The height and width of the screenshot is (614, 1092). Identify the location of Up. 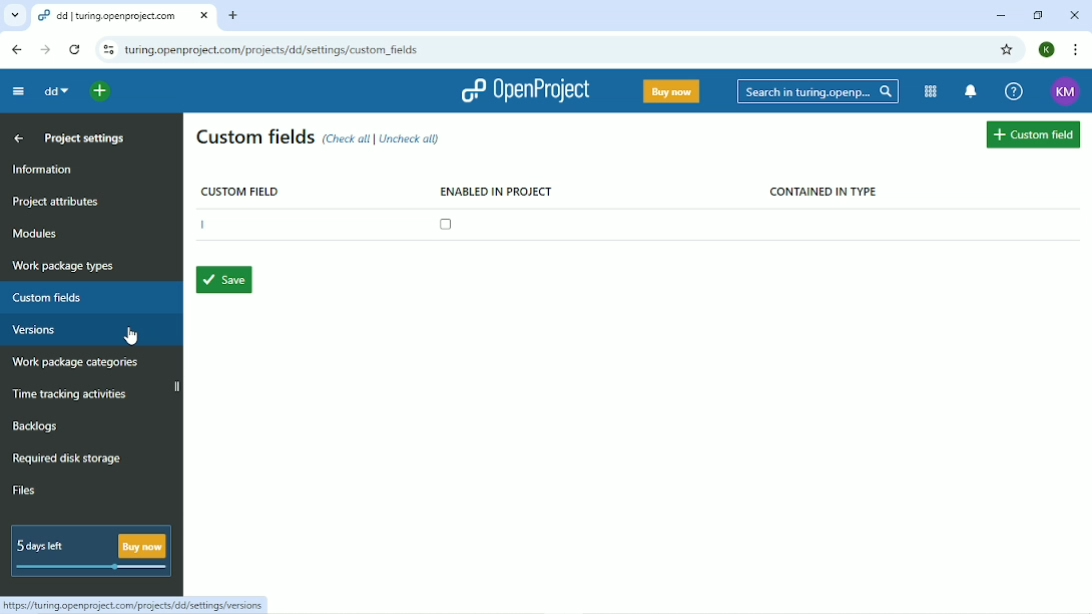
(20, 139).